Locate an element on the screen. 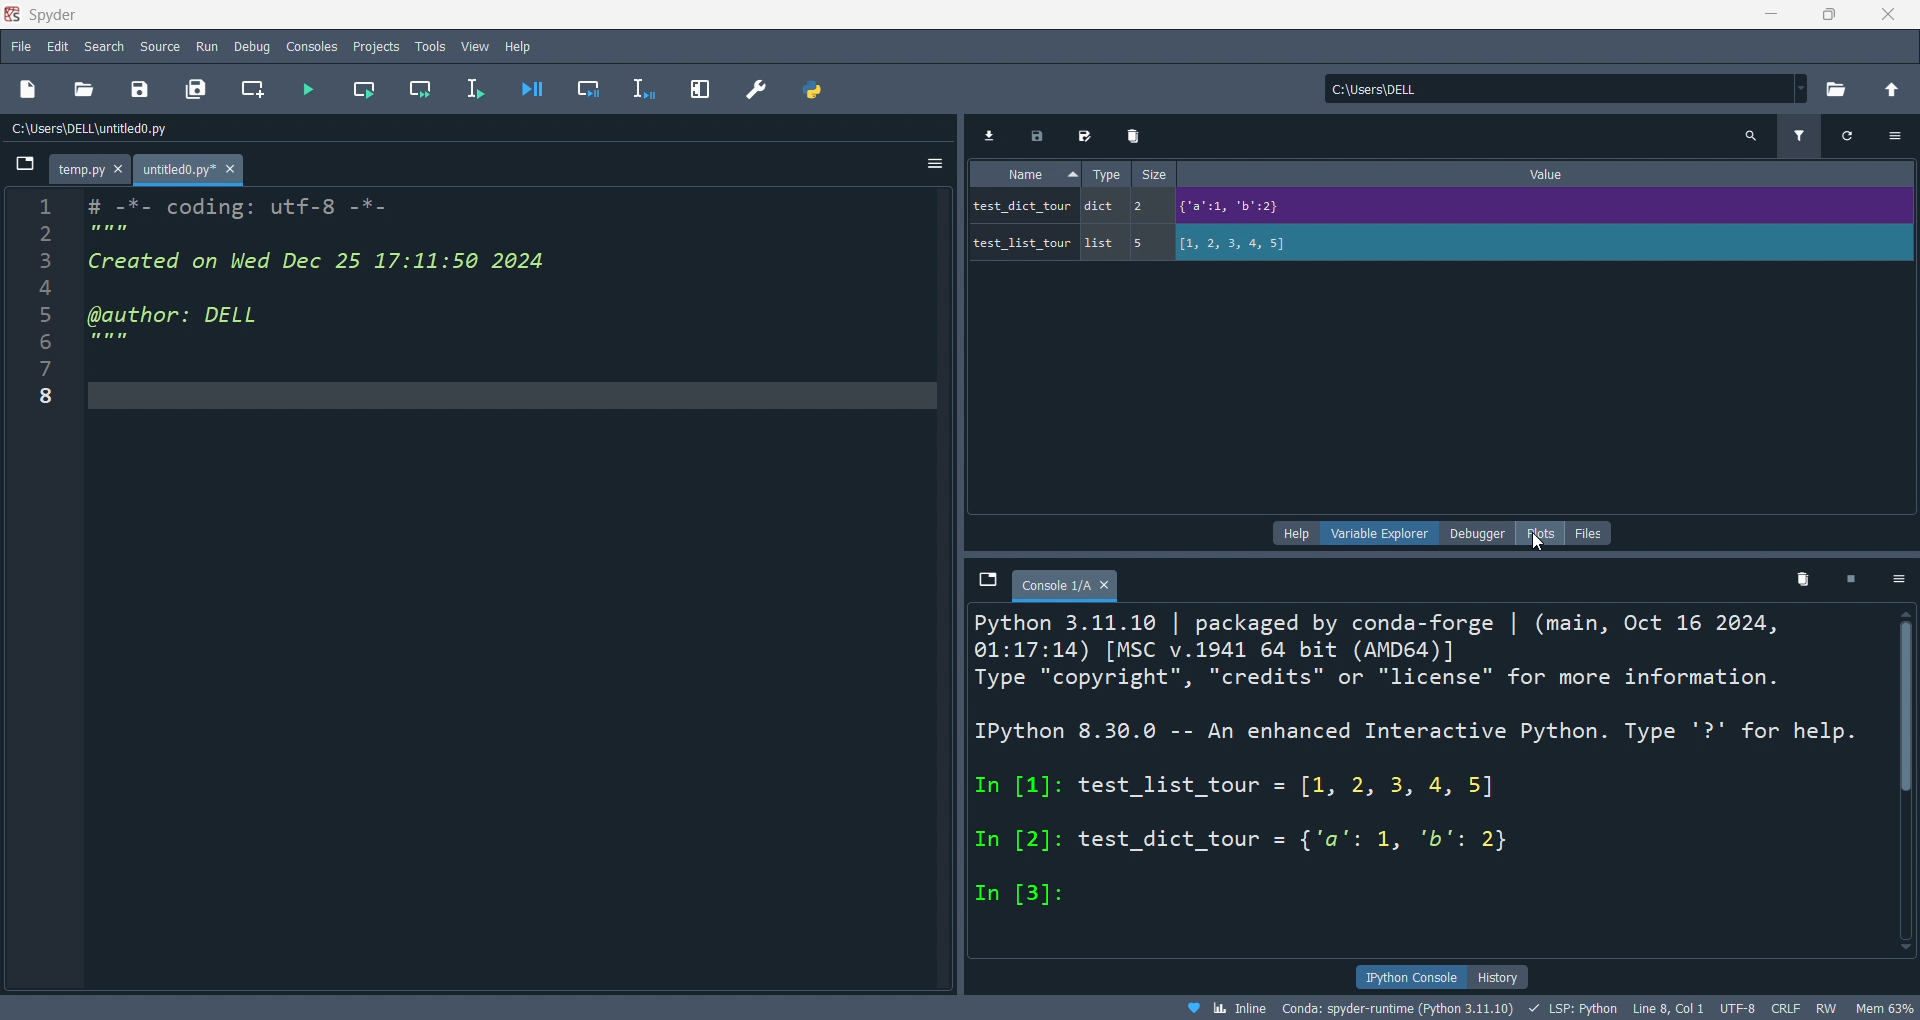 Image resolution: width=1920 pixels, height=1020 pixels. cursor is located at coordinates (1537, 544).